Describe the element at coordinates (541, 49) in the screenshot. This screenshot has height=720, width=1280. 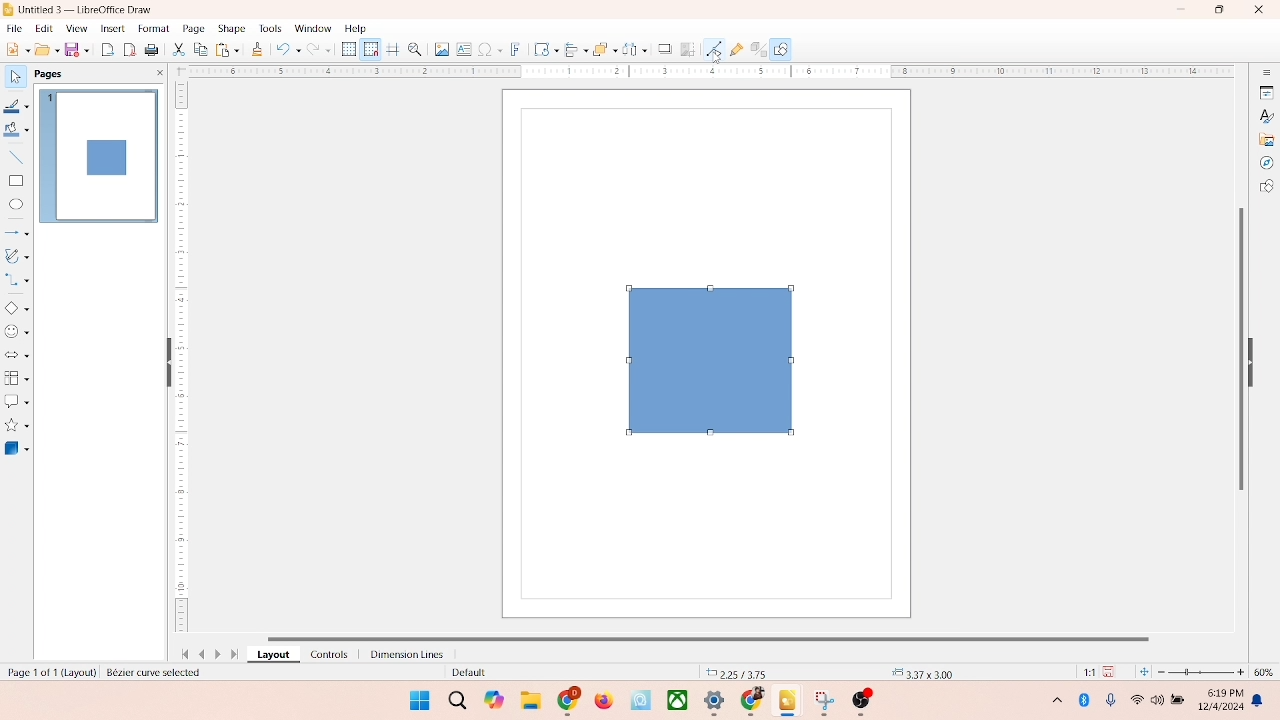
I see `transformation` at that location.